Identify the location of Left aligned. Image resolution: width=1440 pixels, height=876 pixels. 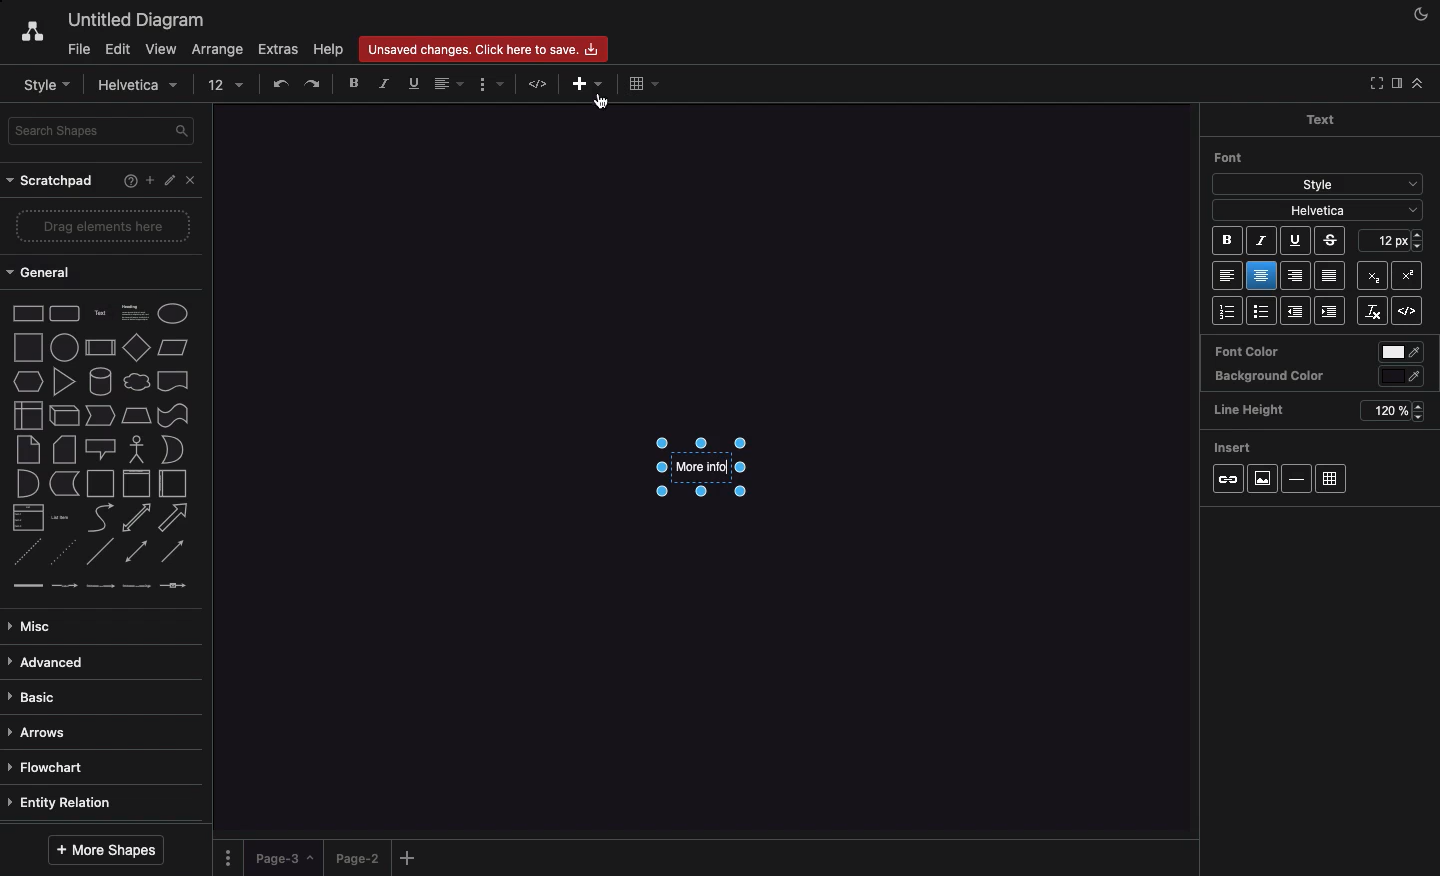
(1228, 277).